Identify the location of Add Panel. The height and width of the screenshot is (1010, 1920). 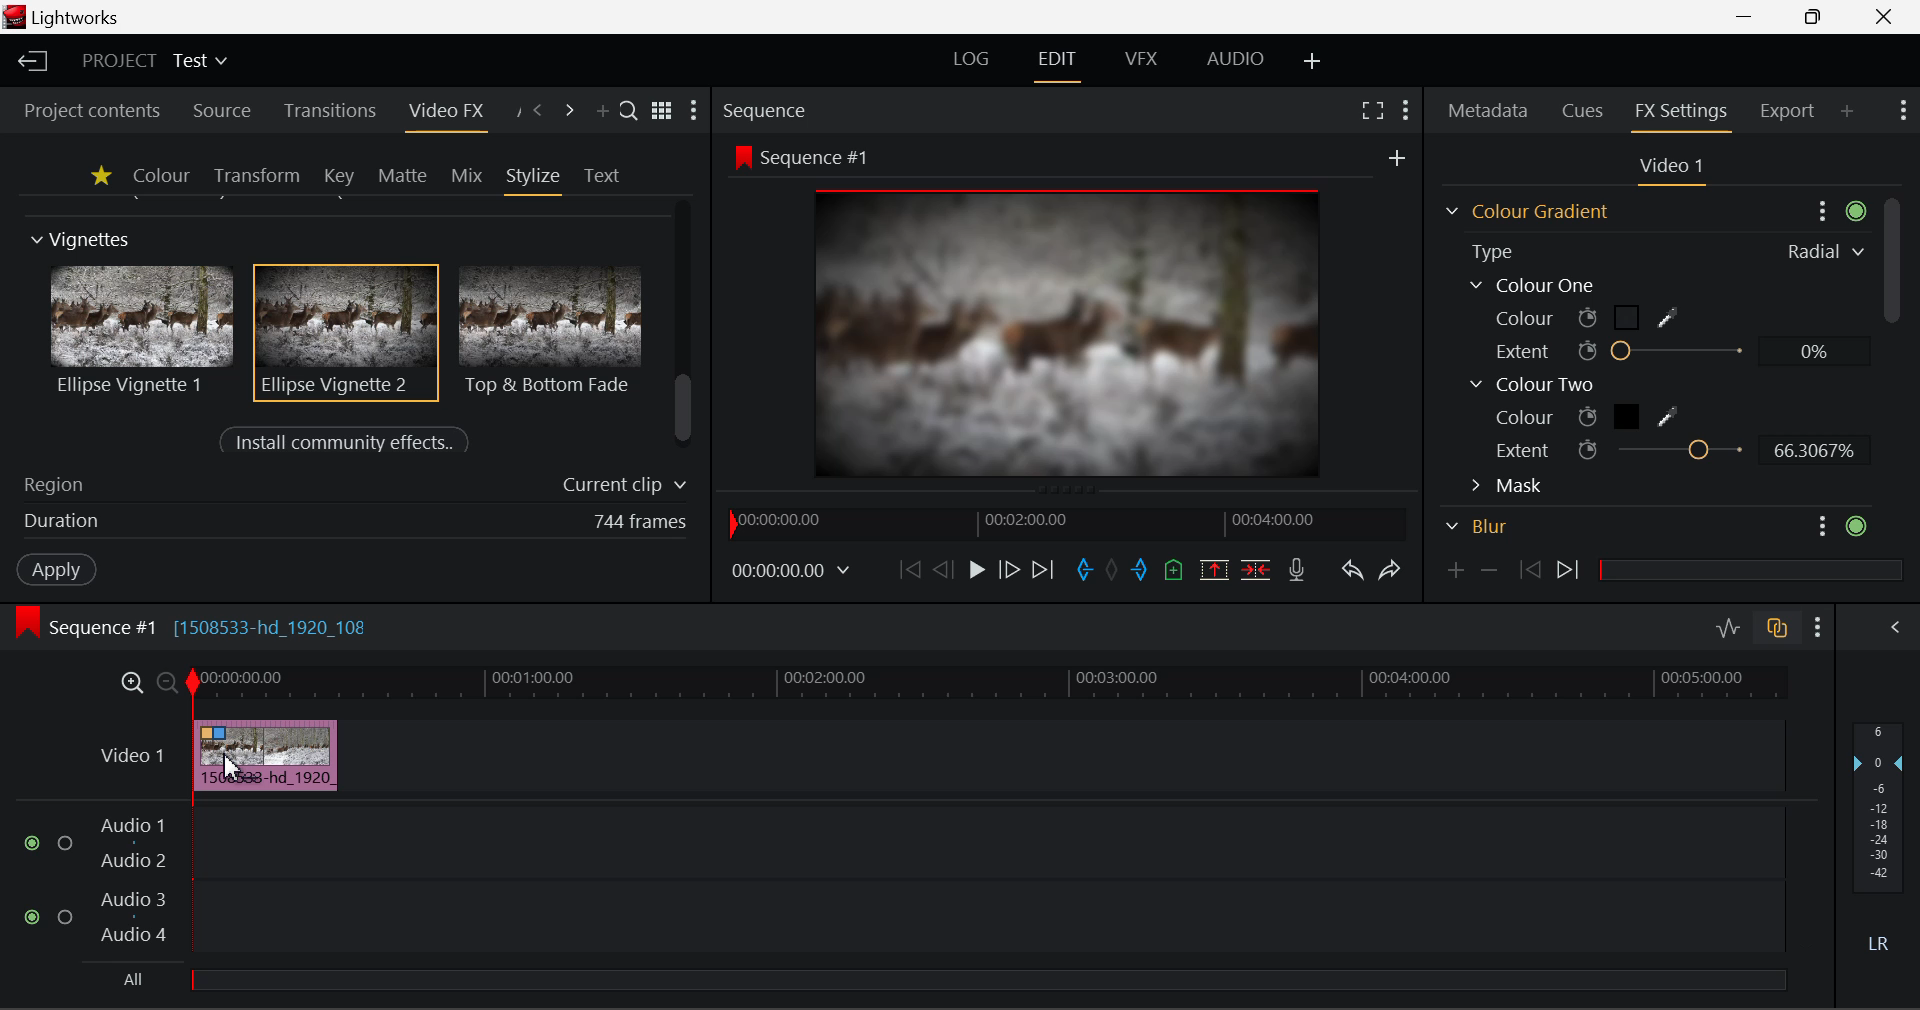
(1848, 113).